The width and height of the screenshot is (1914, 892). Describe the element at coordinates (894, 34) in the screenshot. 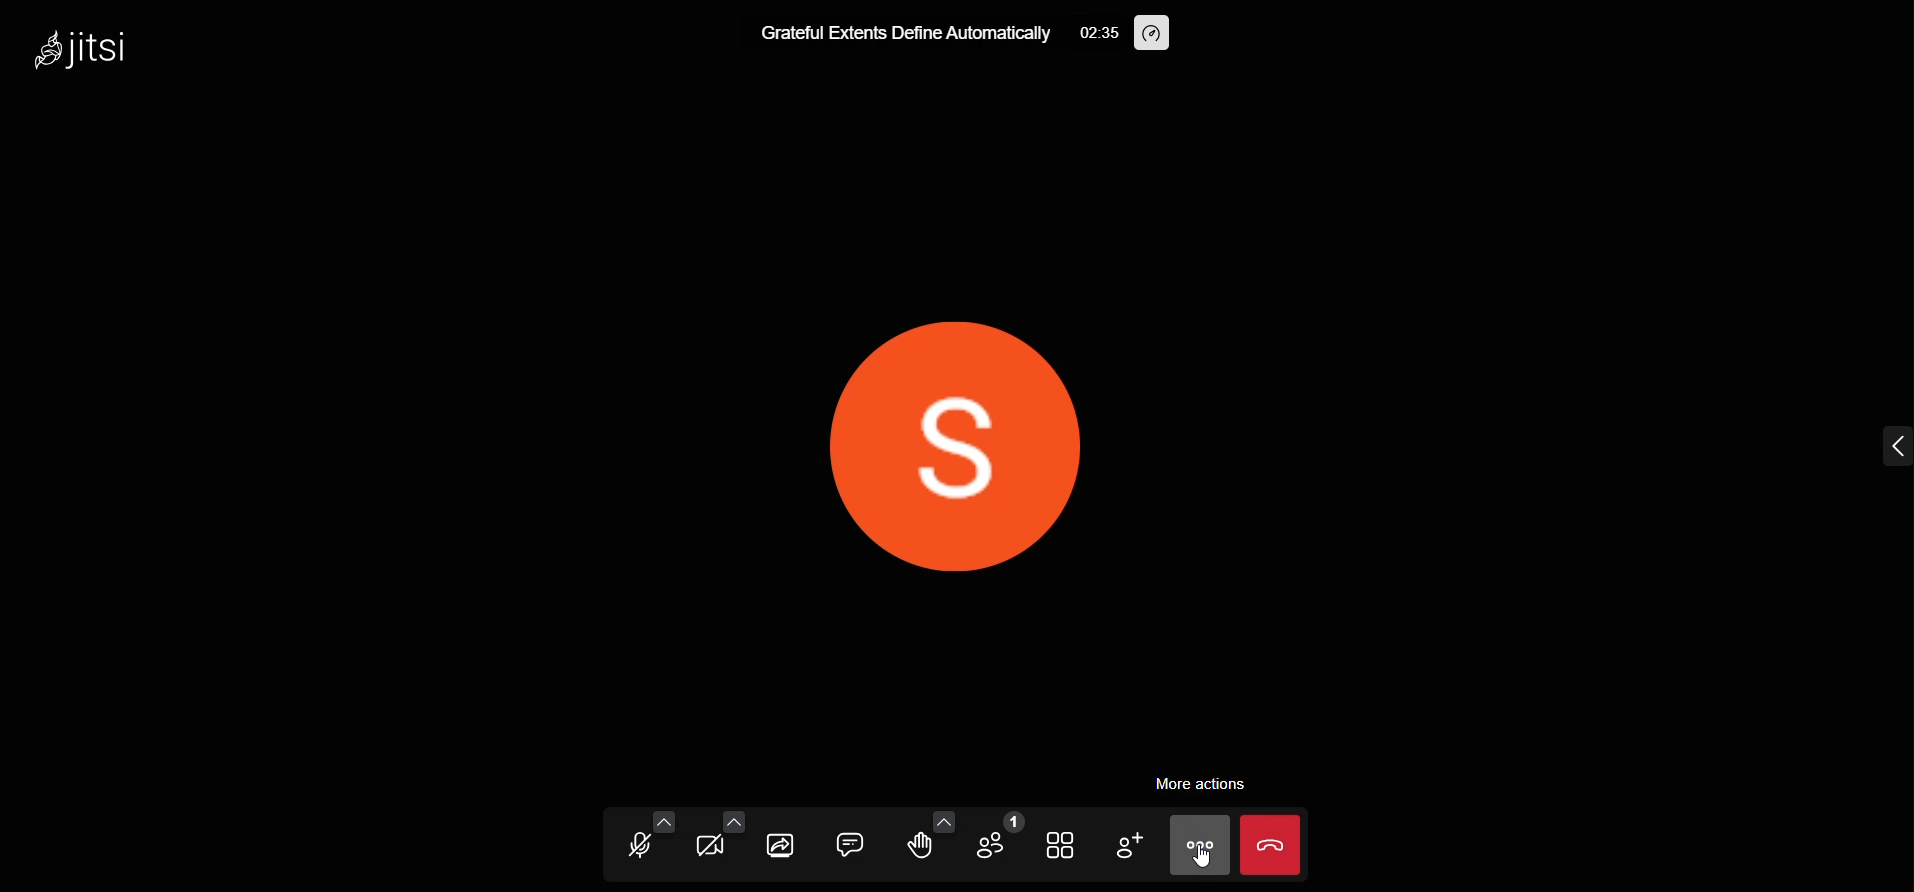

I see `meeting title` at that location.